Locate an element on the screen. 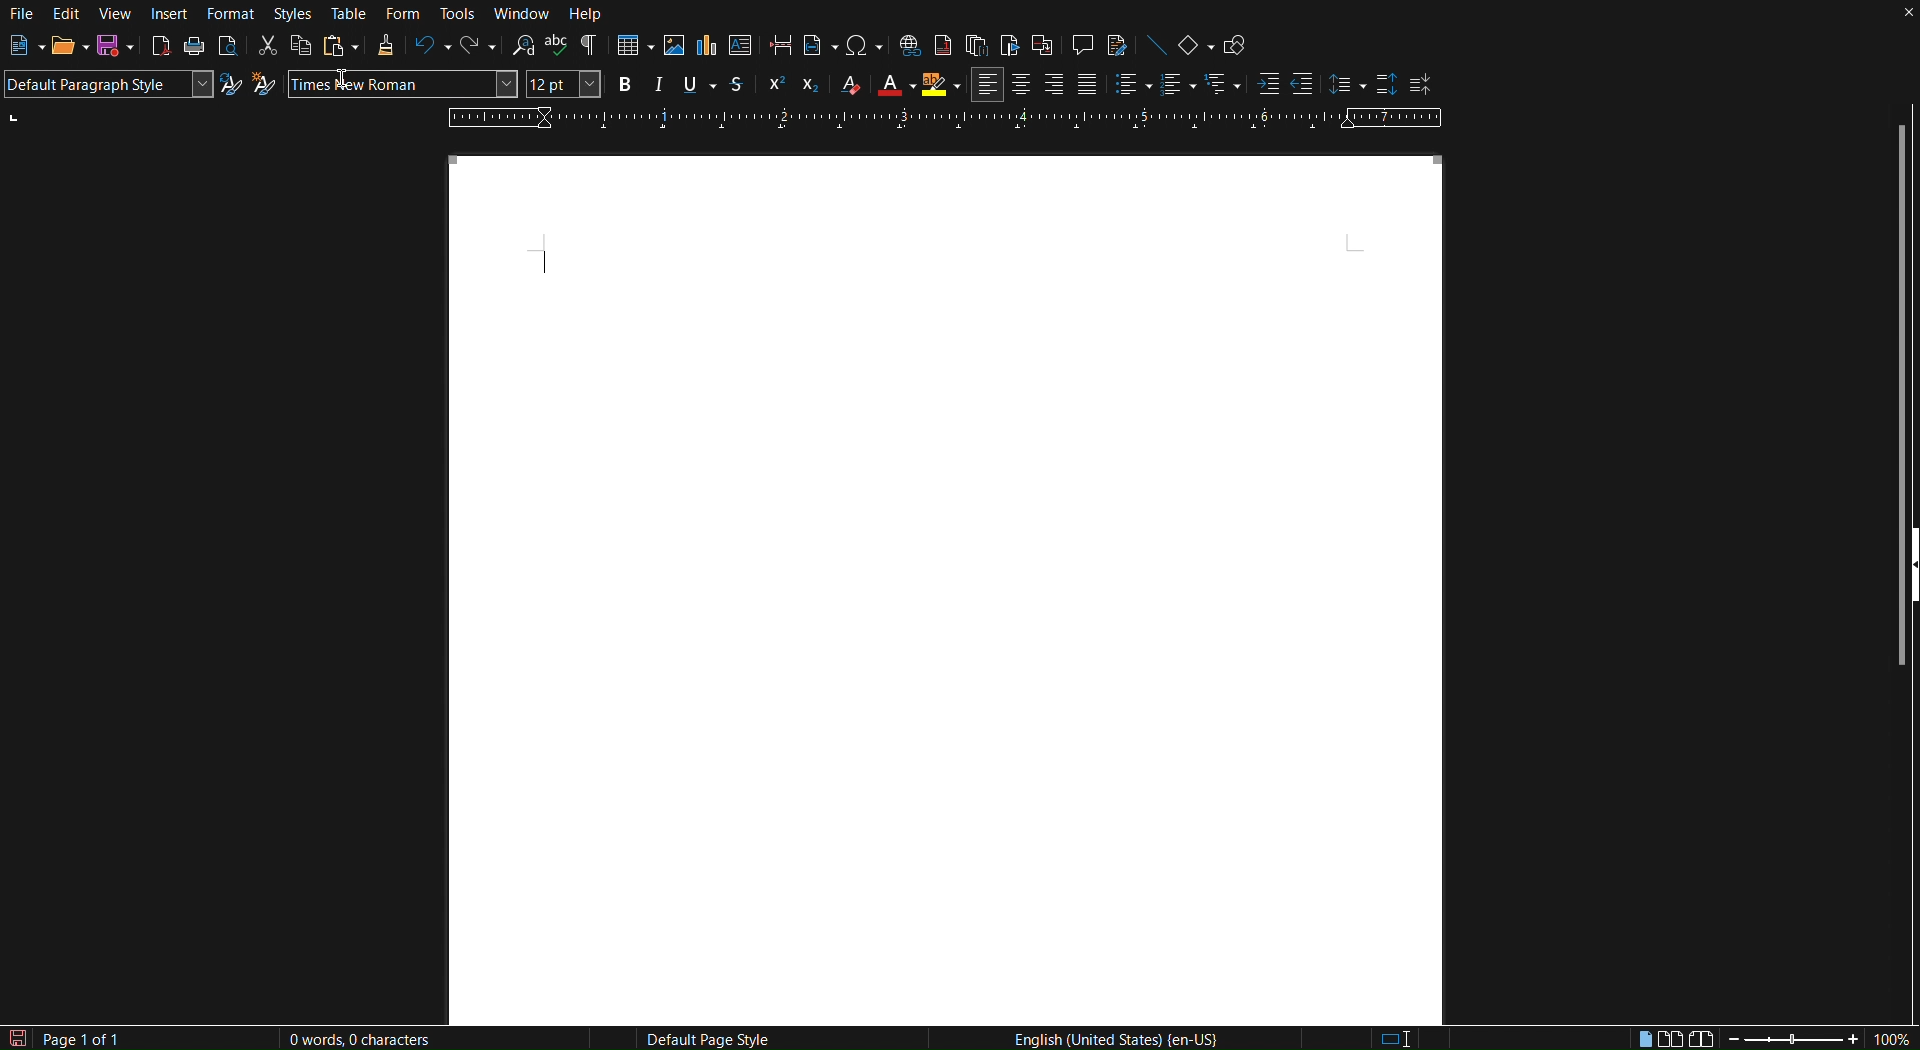 The width and height of the screenshot is (1920, 1050). Centre Align is located at coordinates (1022, 85).